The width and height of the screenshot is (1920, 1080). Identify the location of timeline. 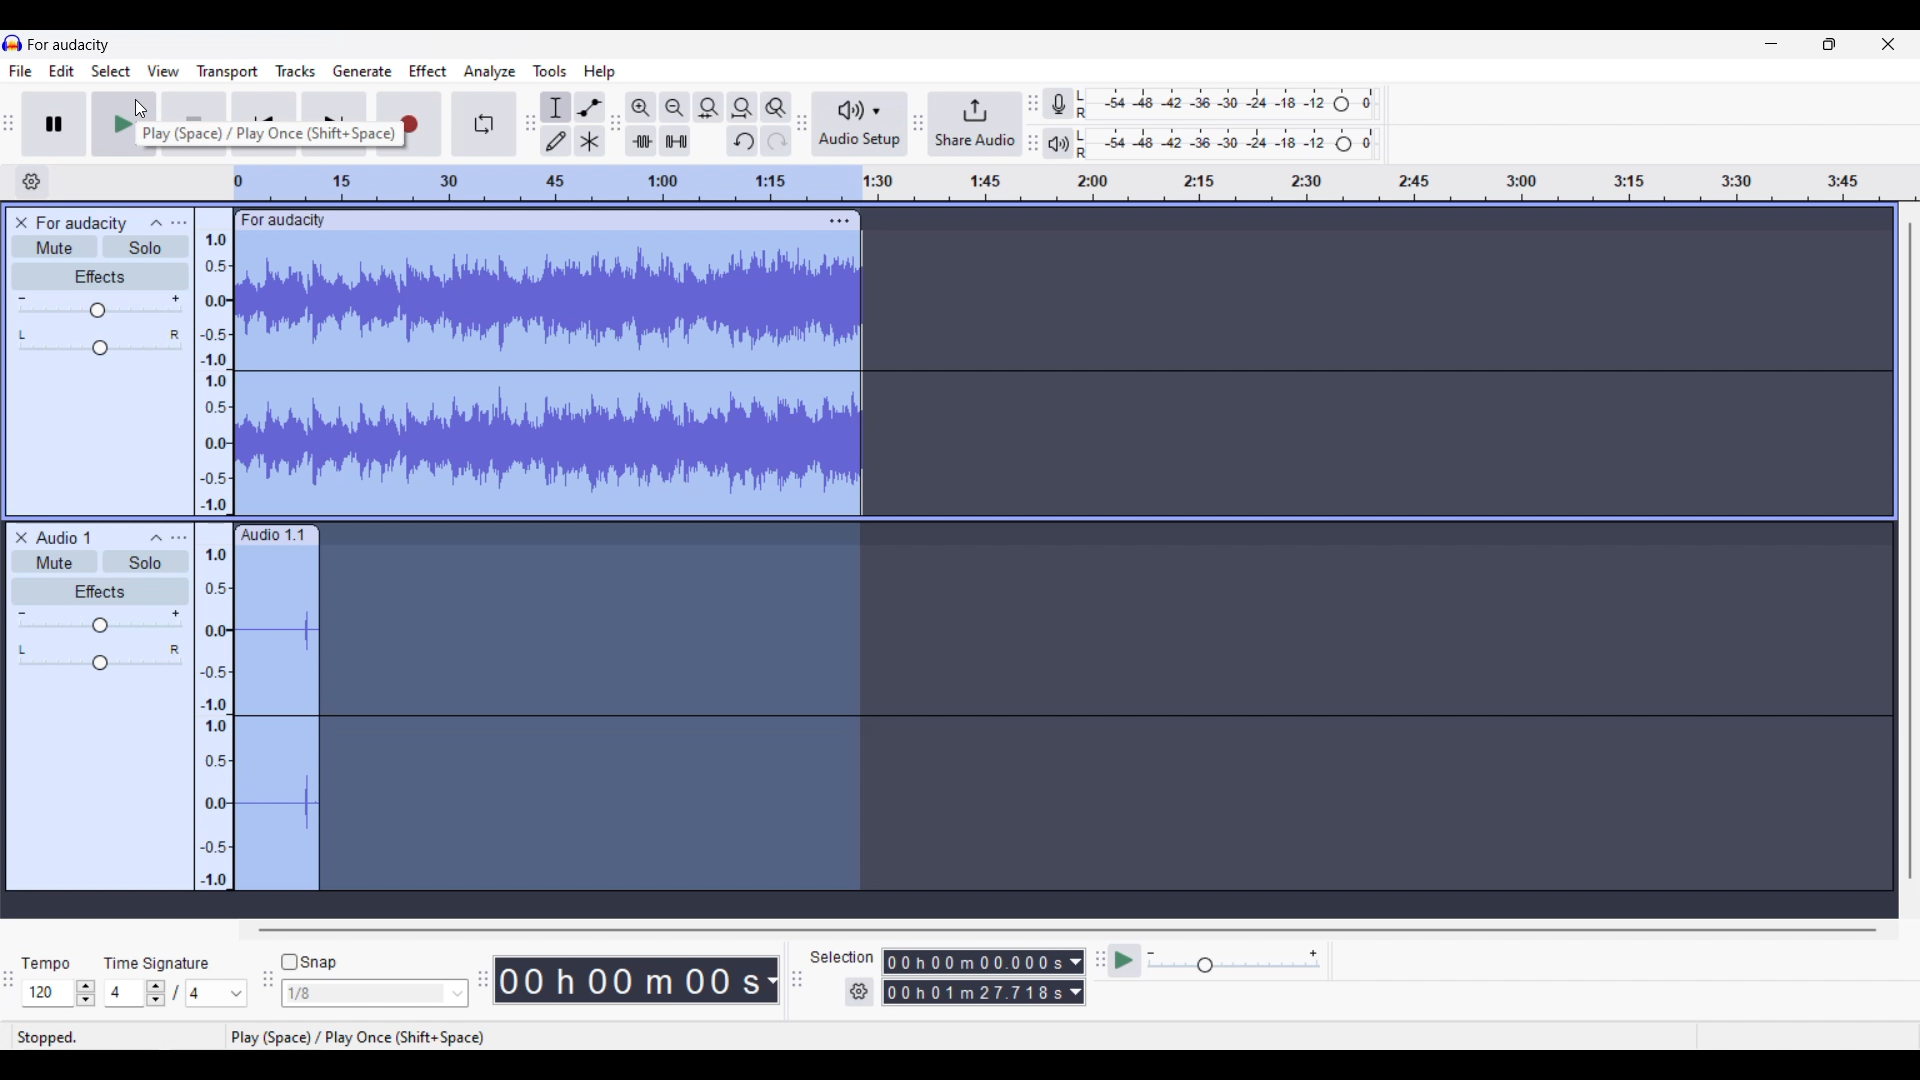
(1076, 183).